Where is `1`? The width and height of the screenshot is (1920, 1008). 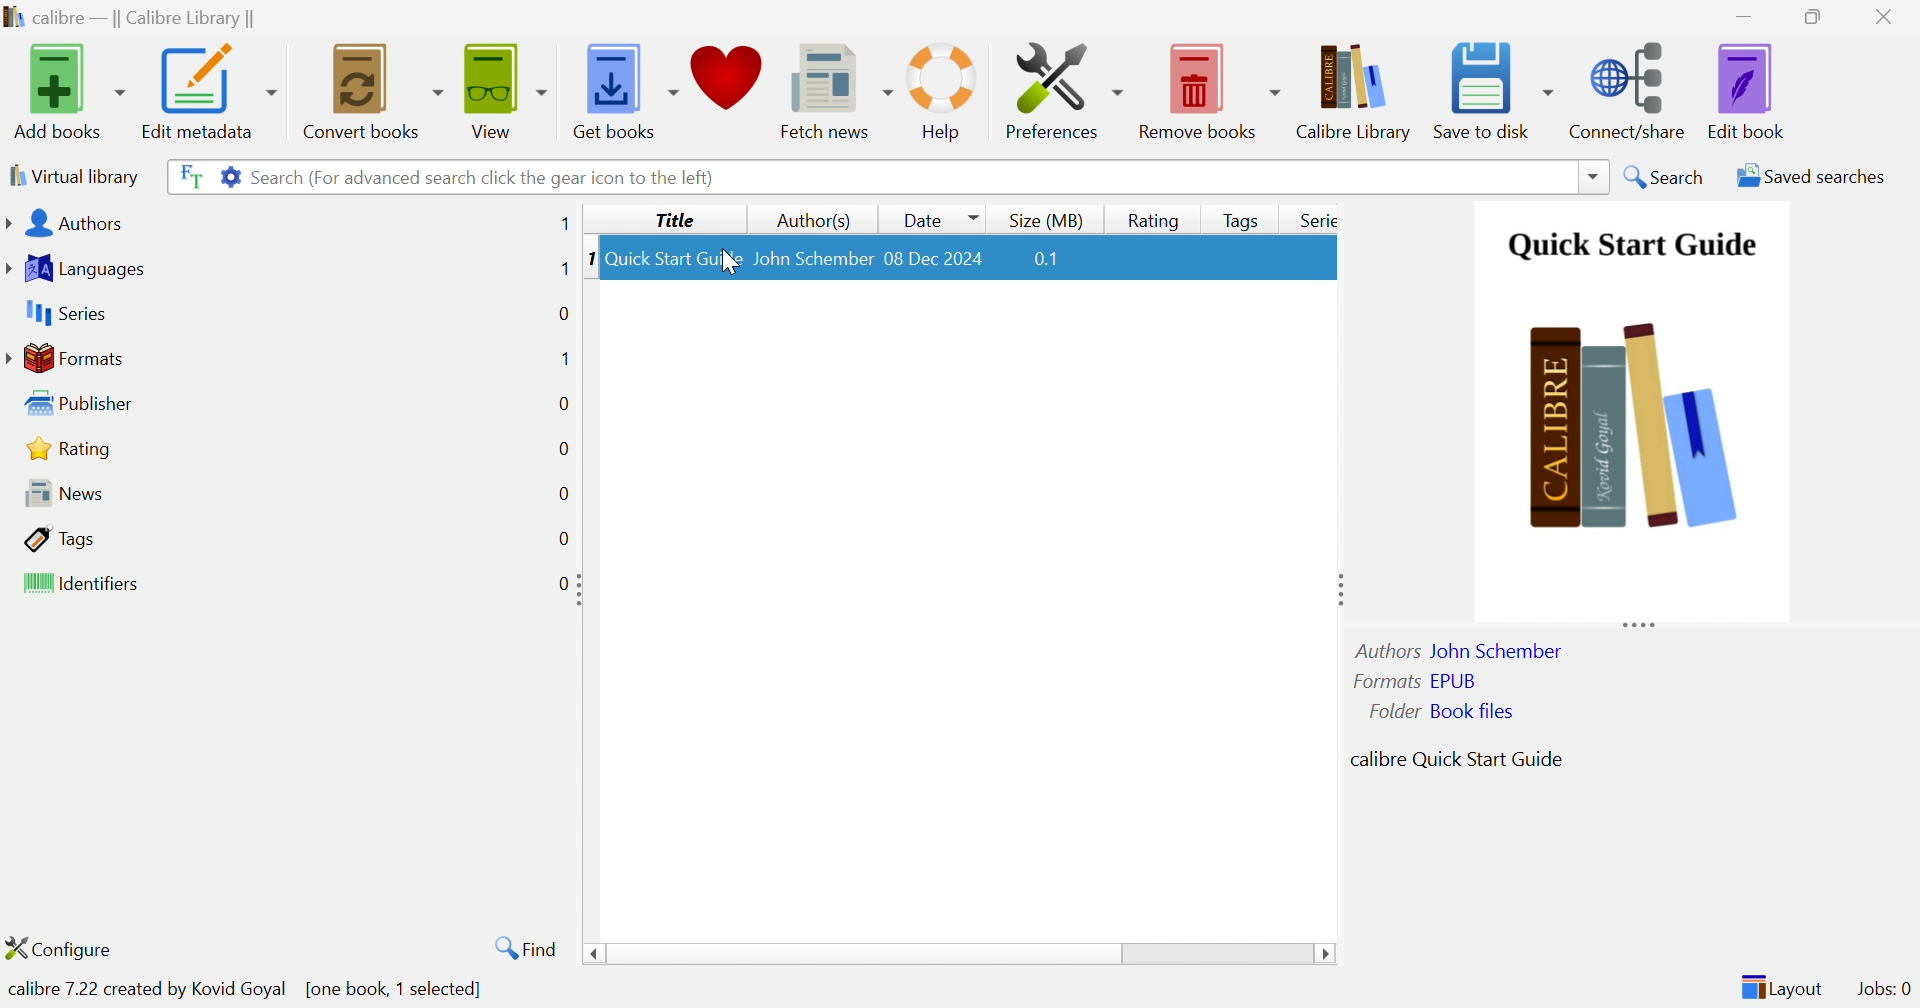 1 is located at coordinates (564, 224).